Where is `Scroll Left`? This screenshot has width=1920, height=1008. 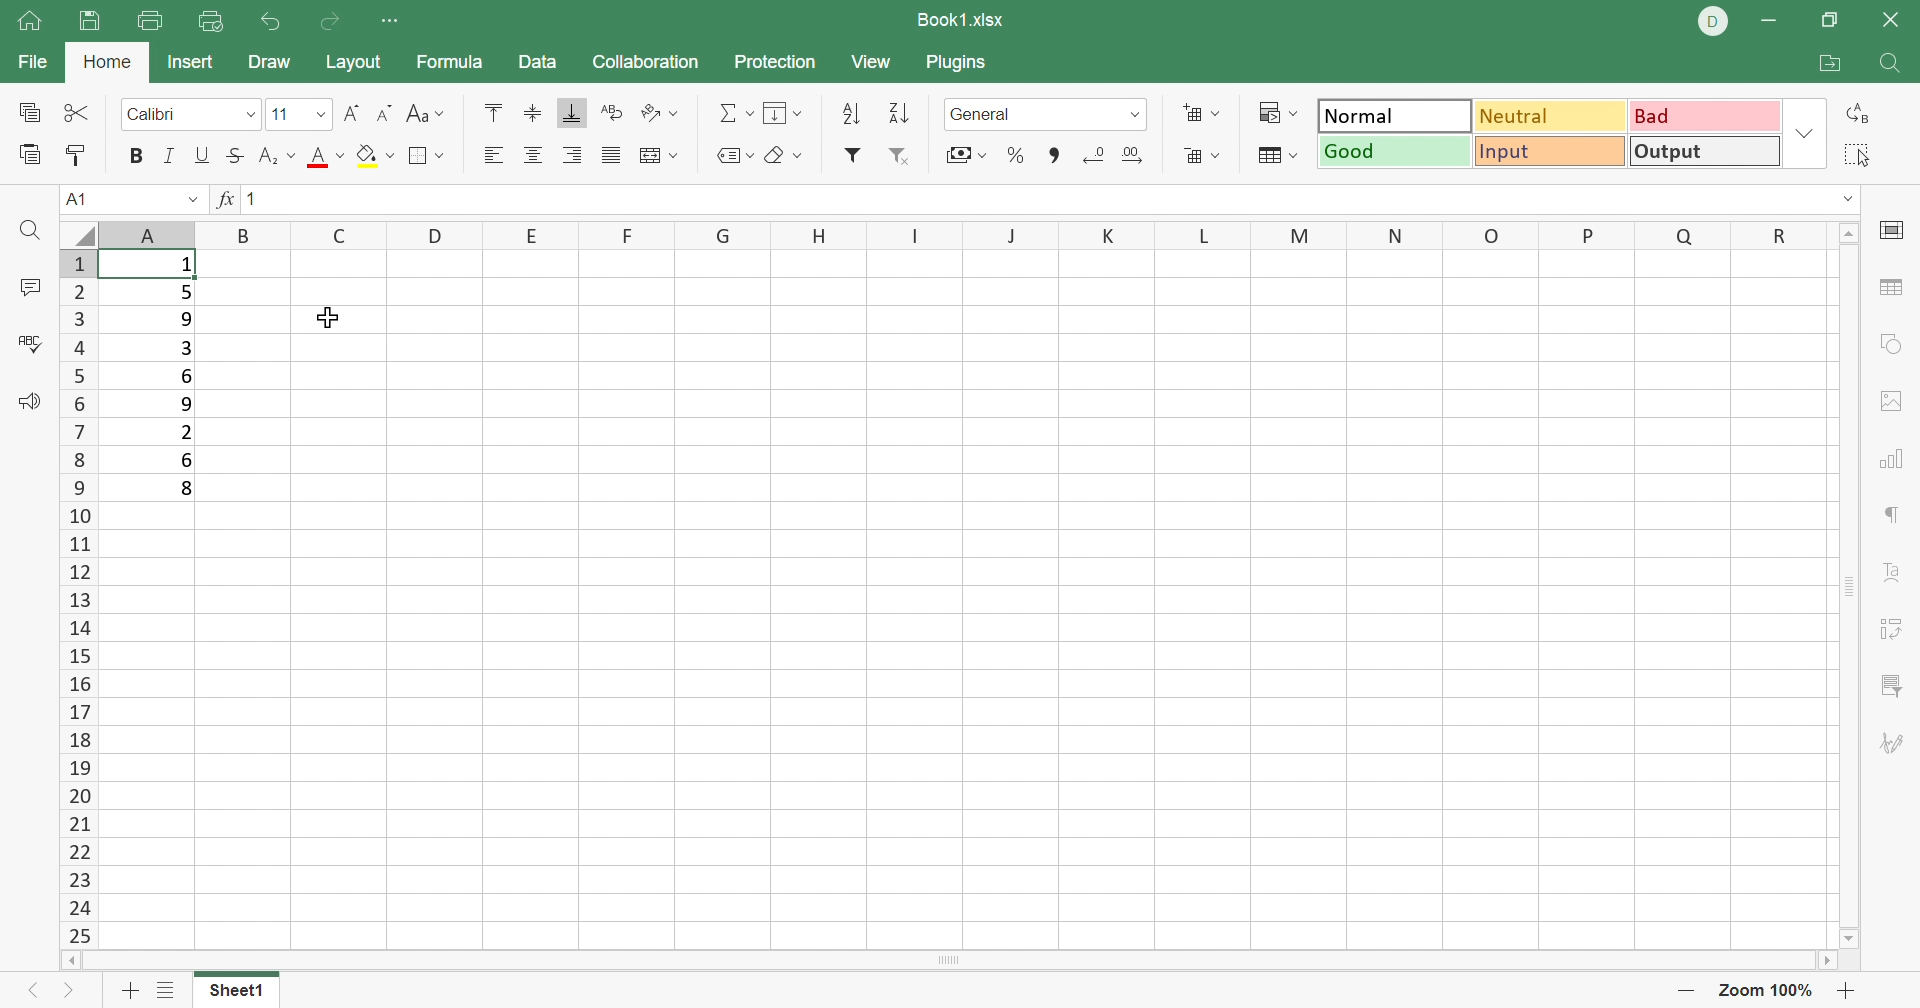 Scroll Left is located at coordinates (77, 962).